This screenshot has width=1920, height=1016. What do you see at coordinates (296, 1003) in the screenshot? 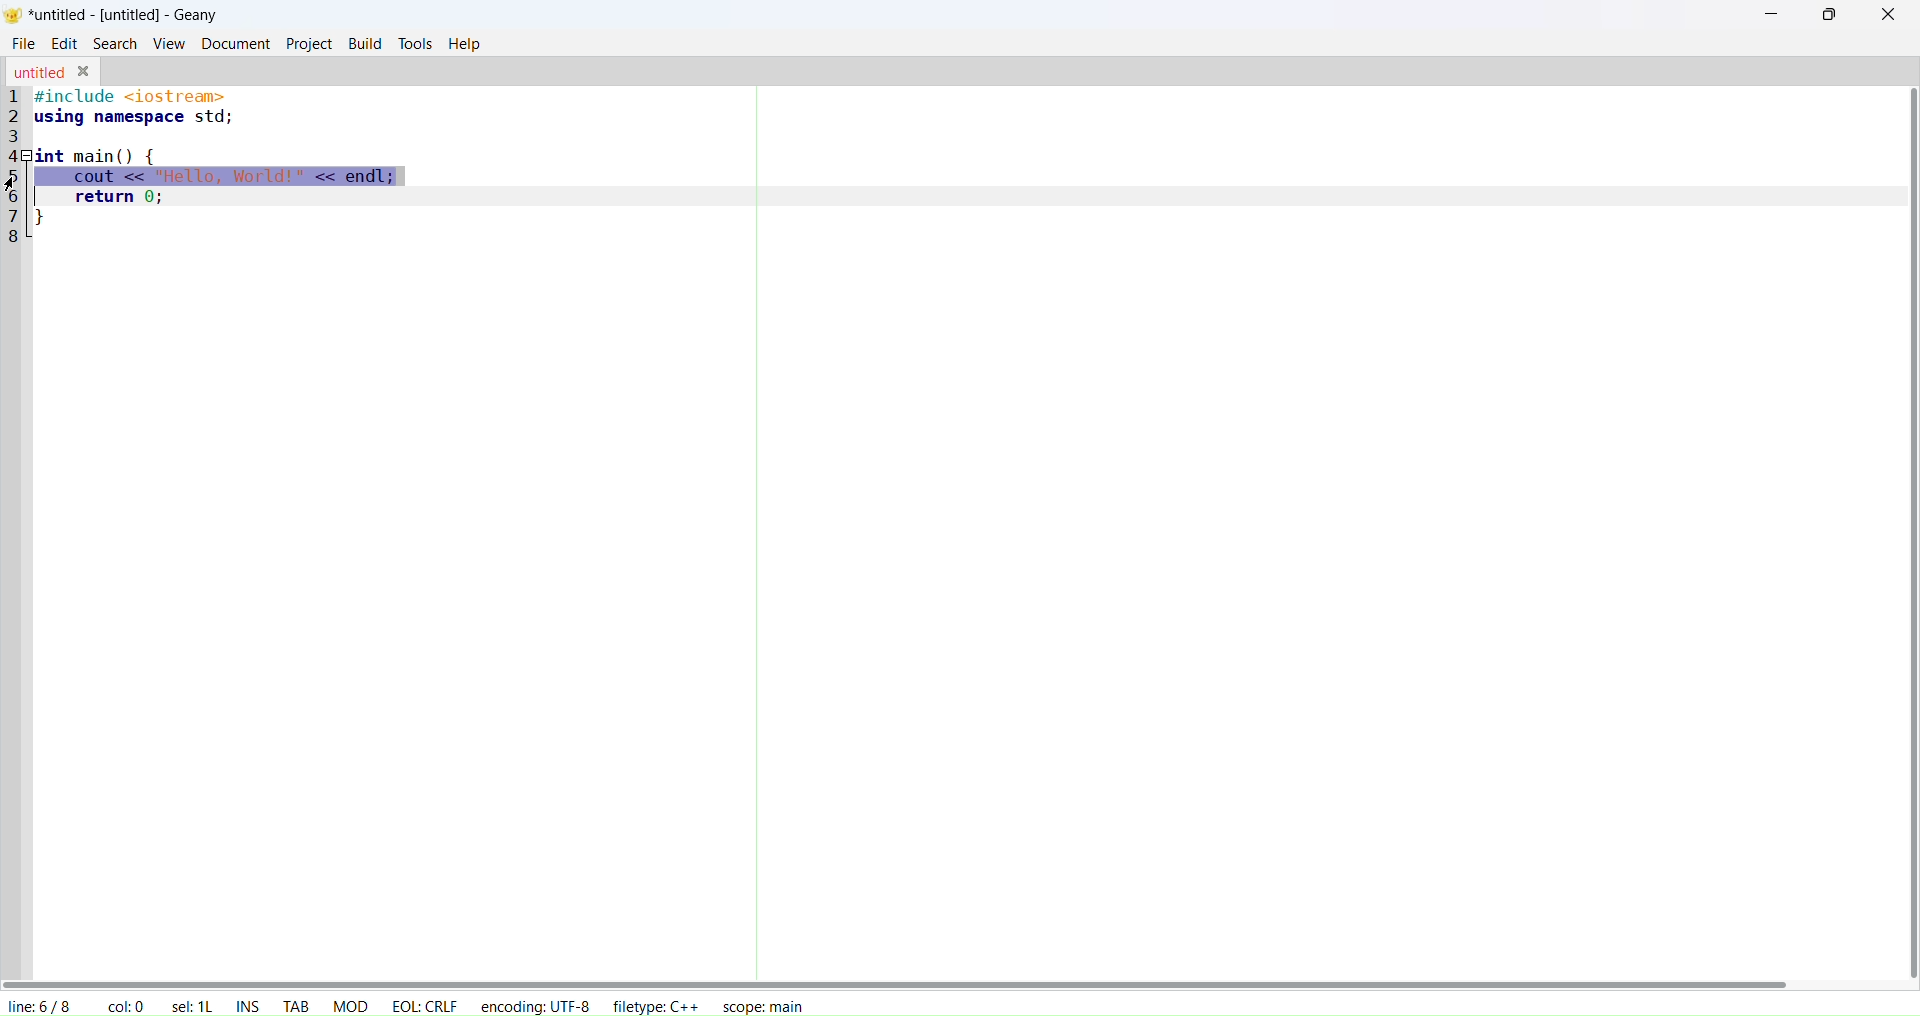
I see `tab` at bounding box center [296, 1003].